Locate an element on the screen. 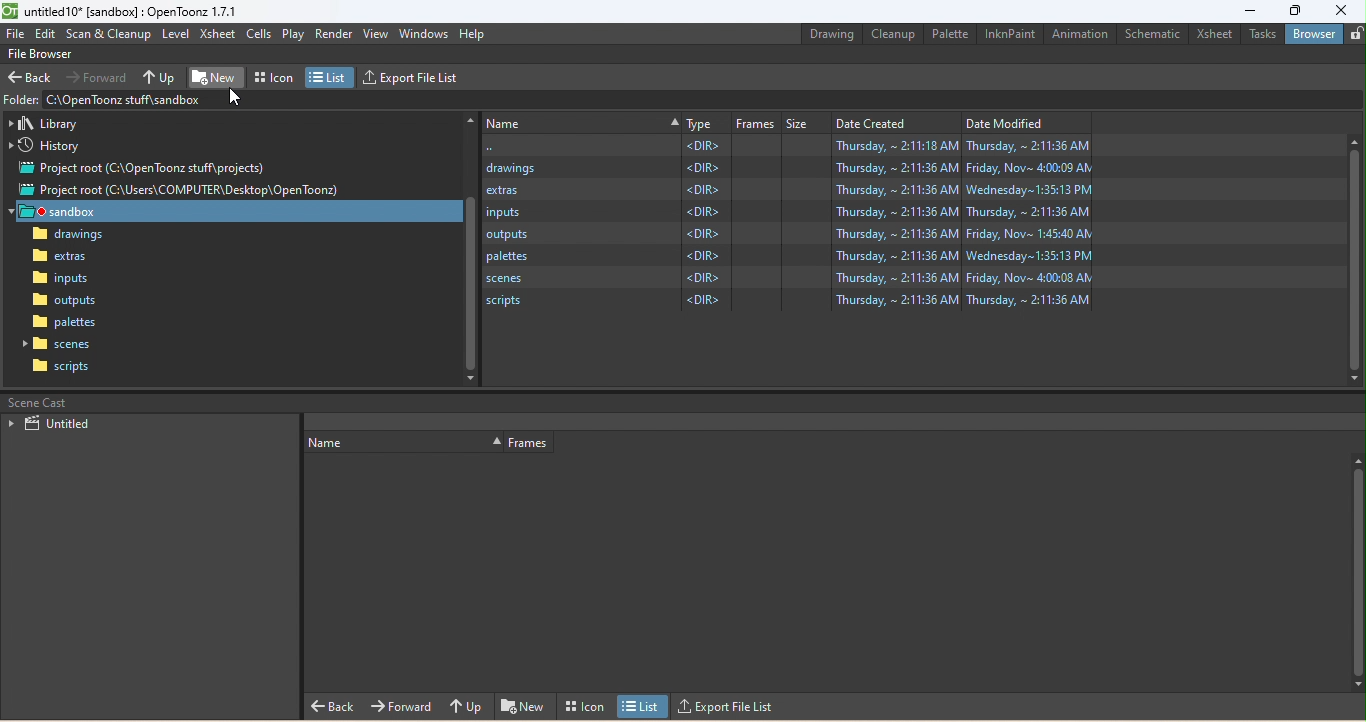  Animation is located at coordinates (1083, 34).